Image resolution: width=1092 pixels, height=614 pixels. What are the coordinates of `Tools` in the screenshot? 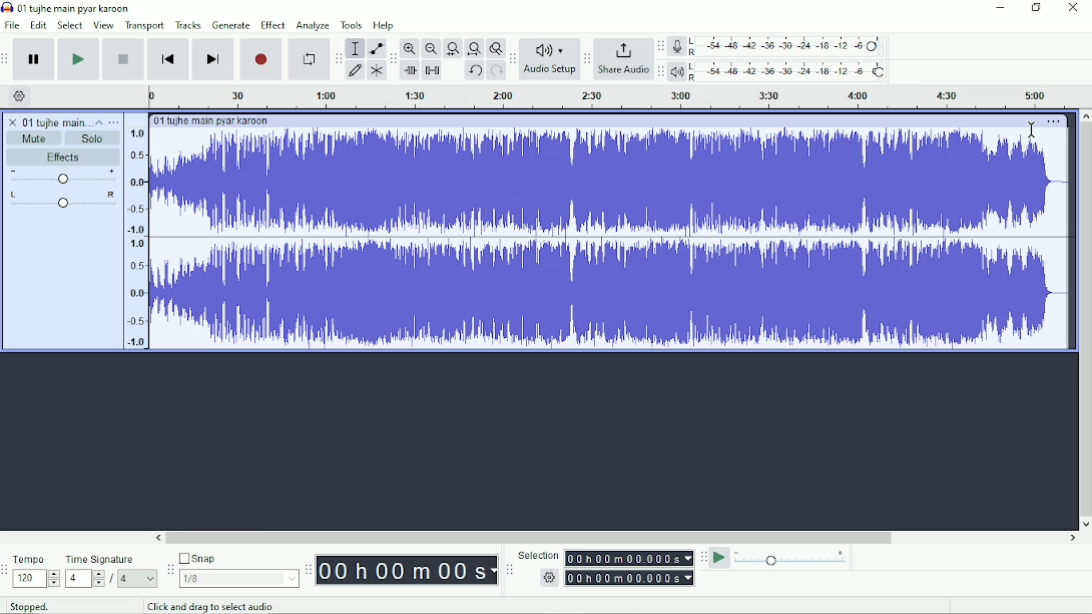 It's located at (353, 25).